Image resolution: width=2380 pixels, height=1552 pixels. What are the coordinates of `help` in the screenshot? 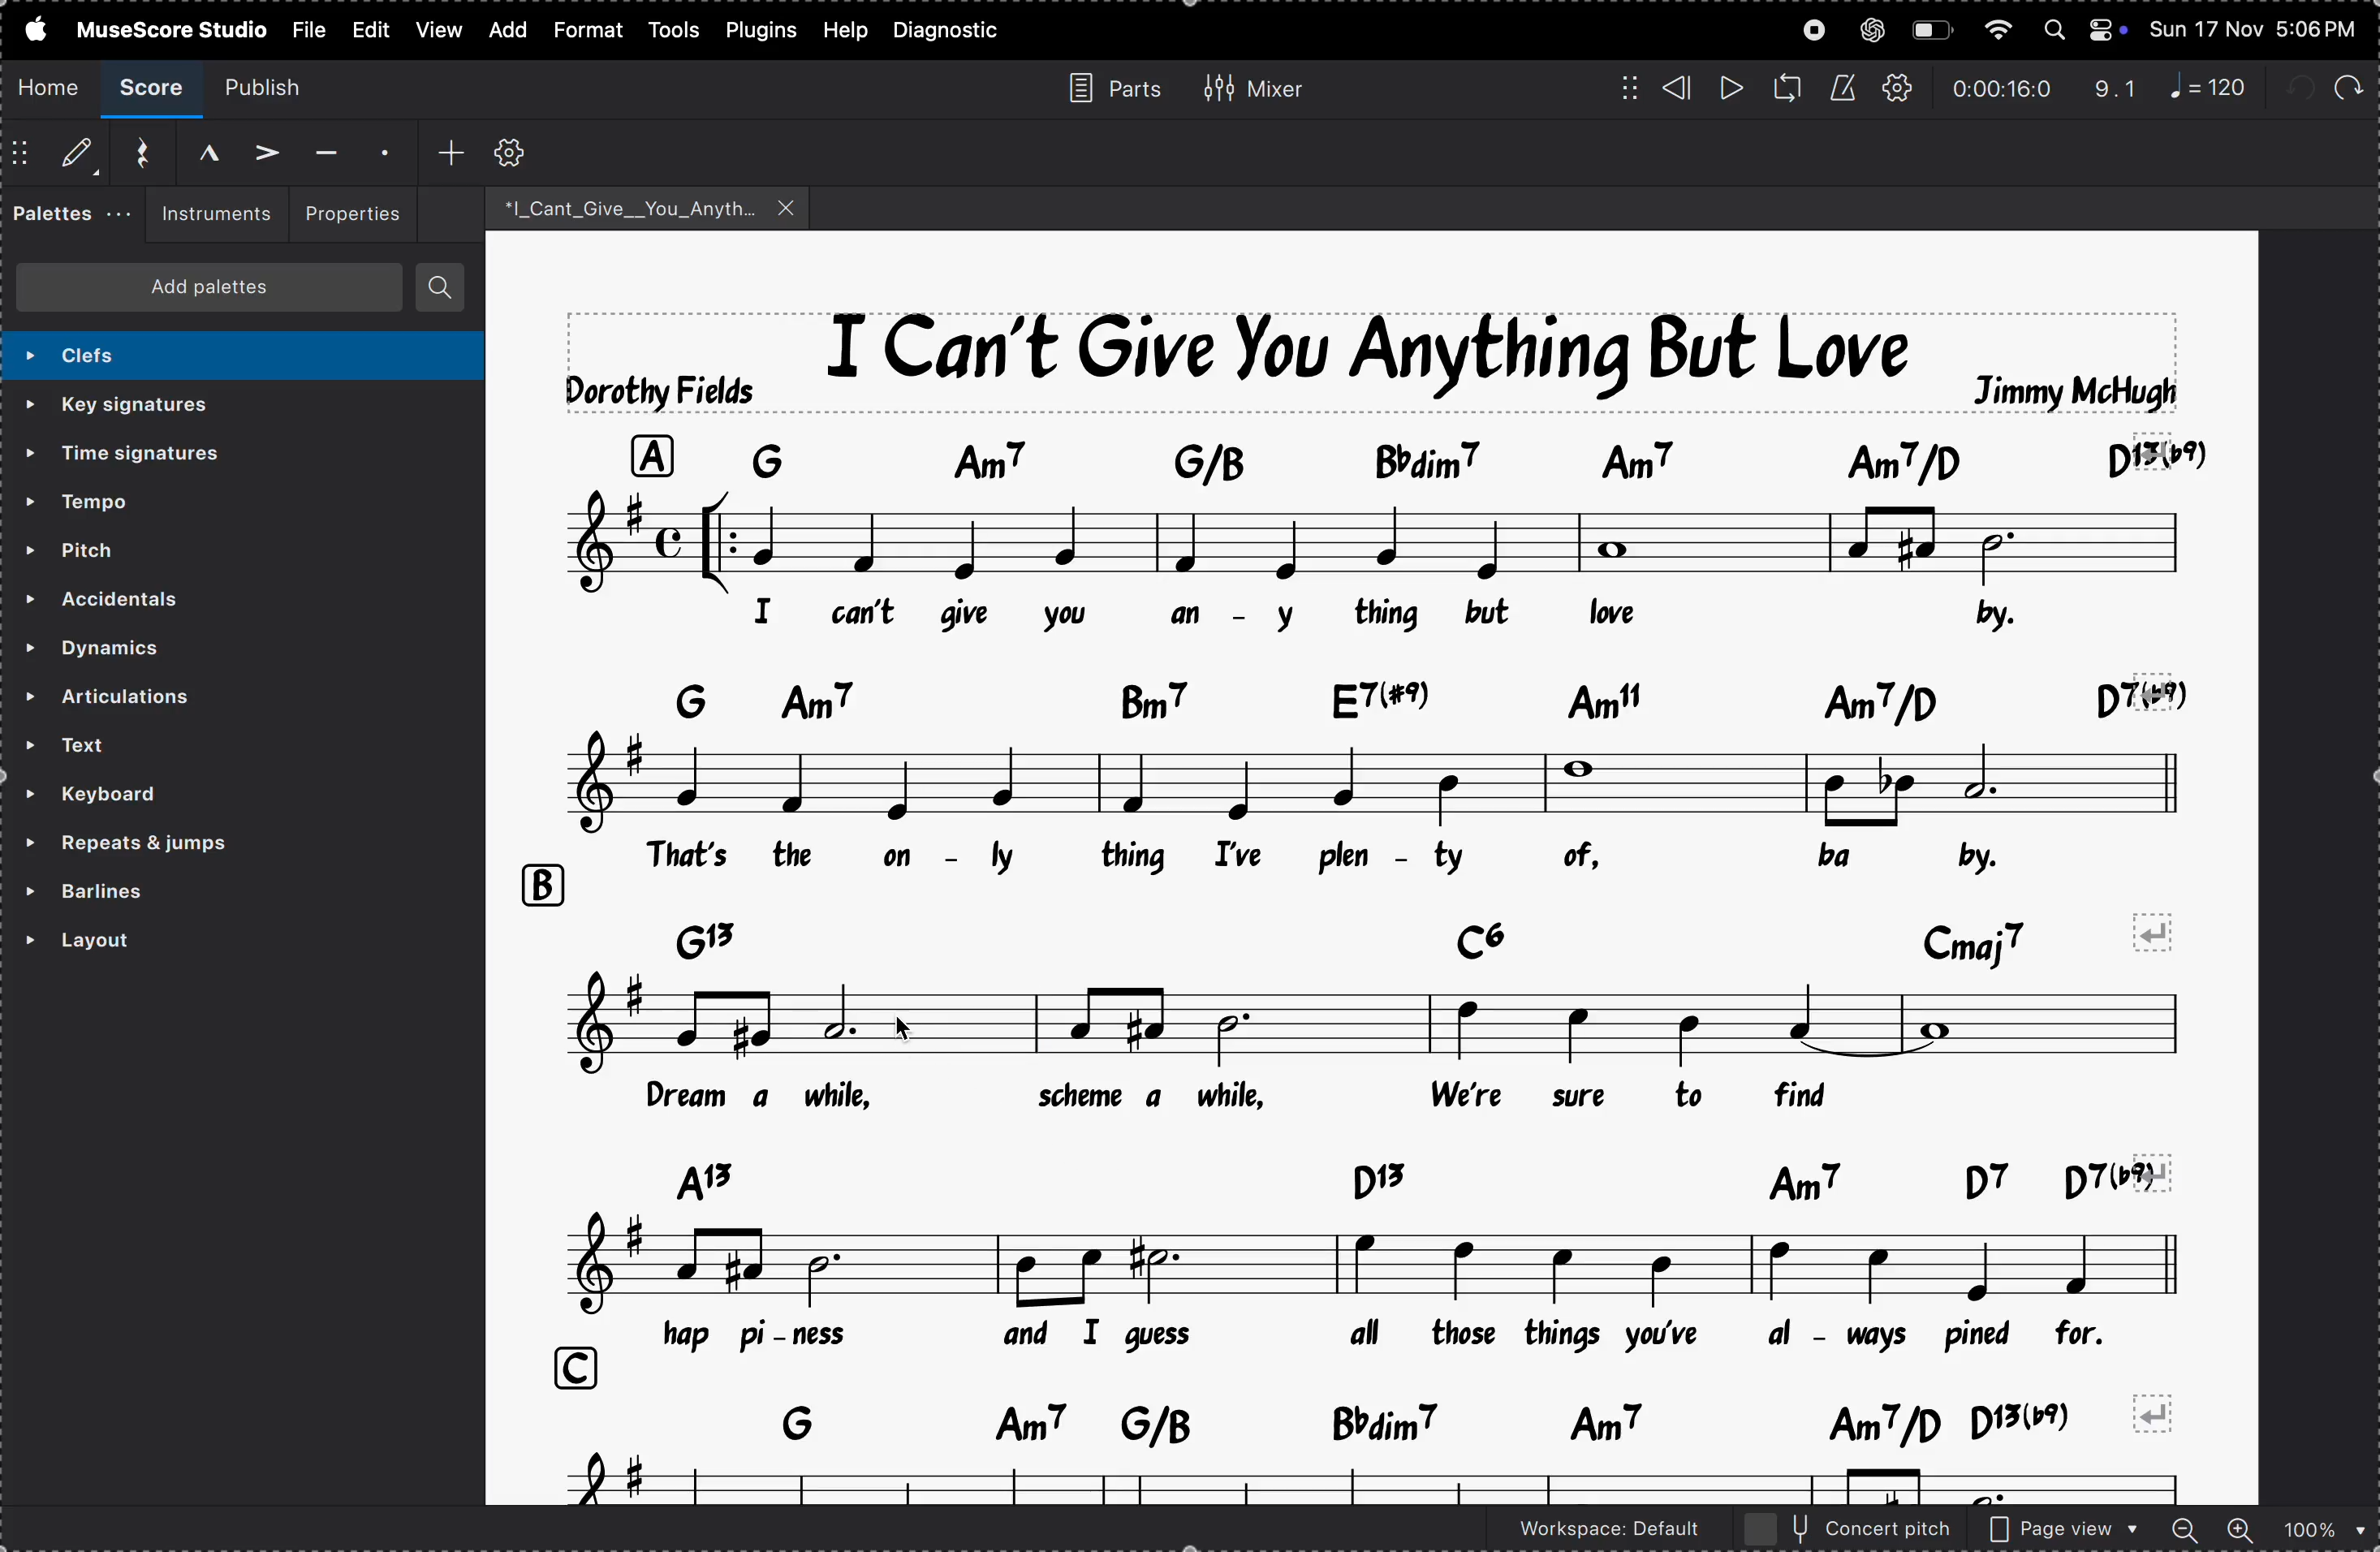 It's located at (844, 30).